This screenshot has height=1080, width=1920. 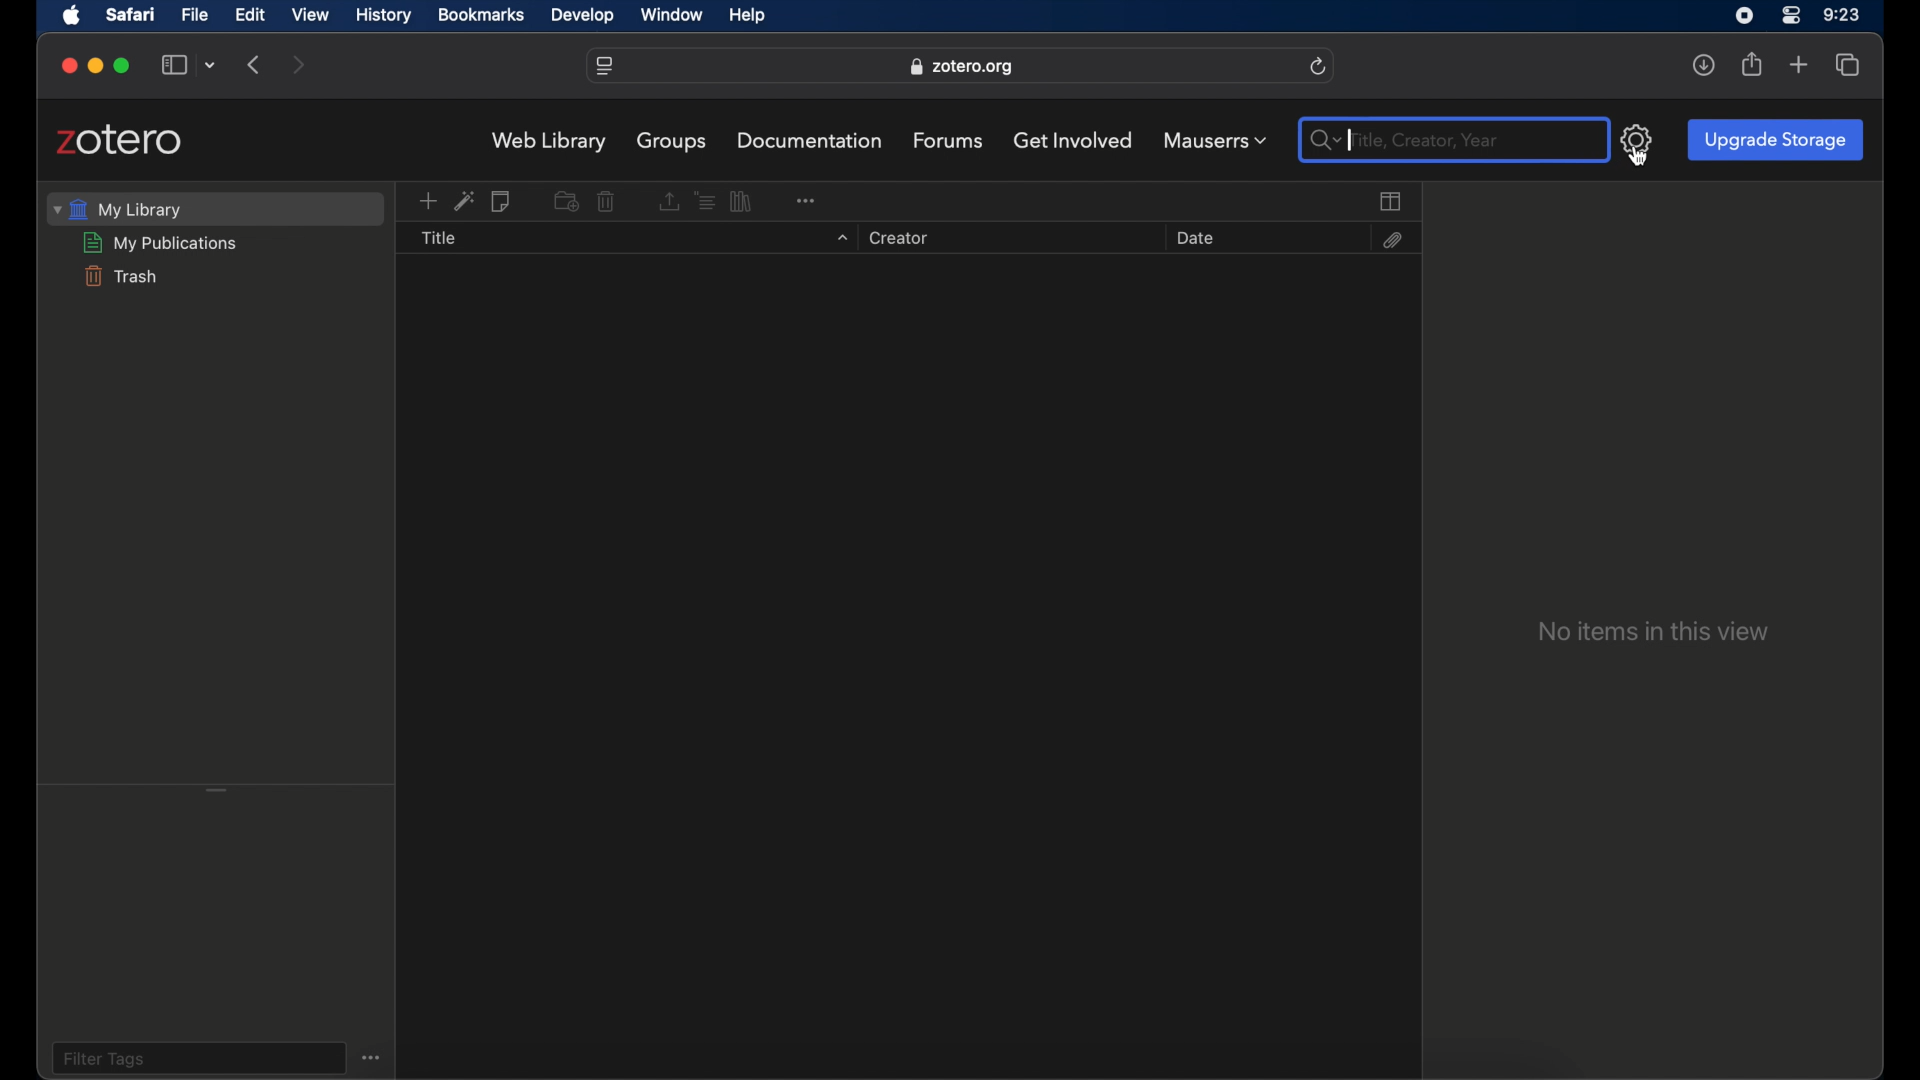 I want to click on add by identifier, so click(x=464, y=201).